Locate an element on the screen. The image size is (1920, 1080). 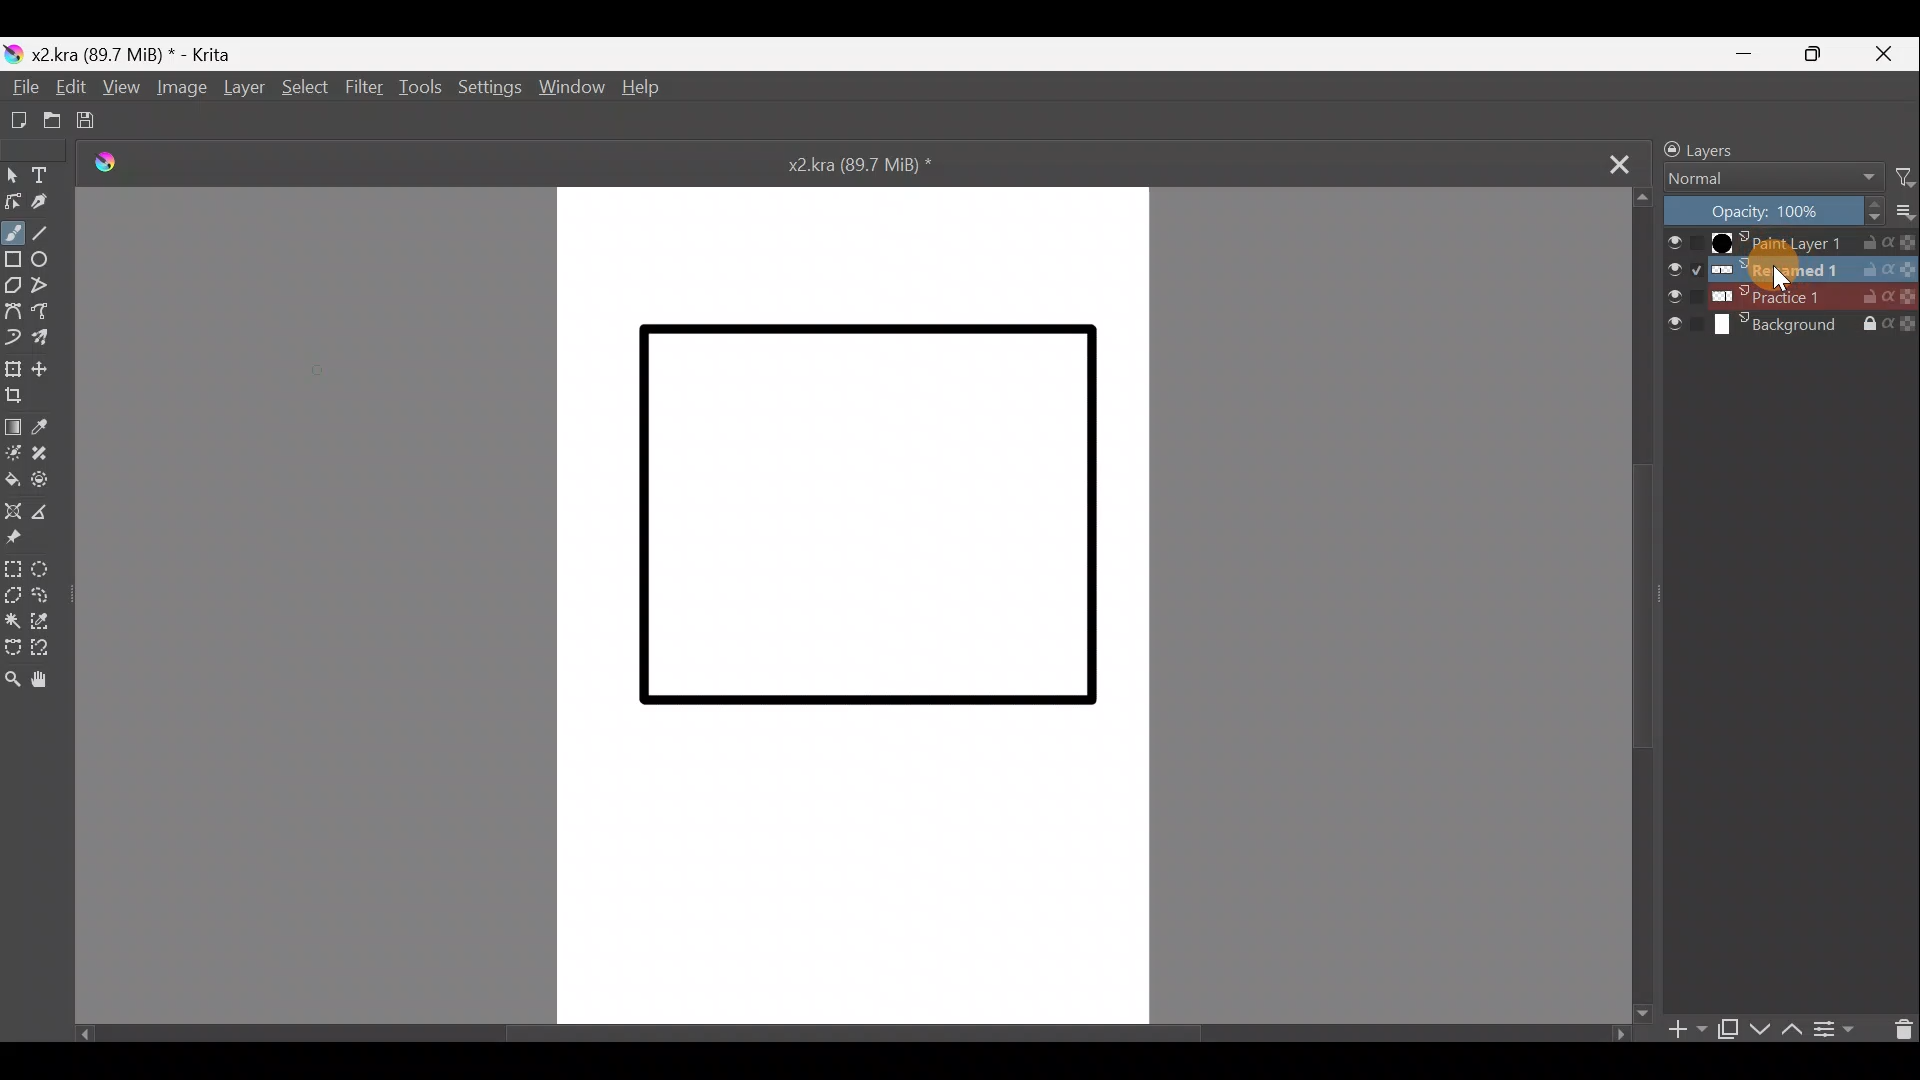
Move layer/mask down is located at coordinates (1761, 1025).